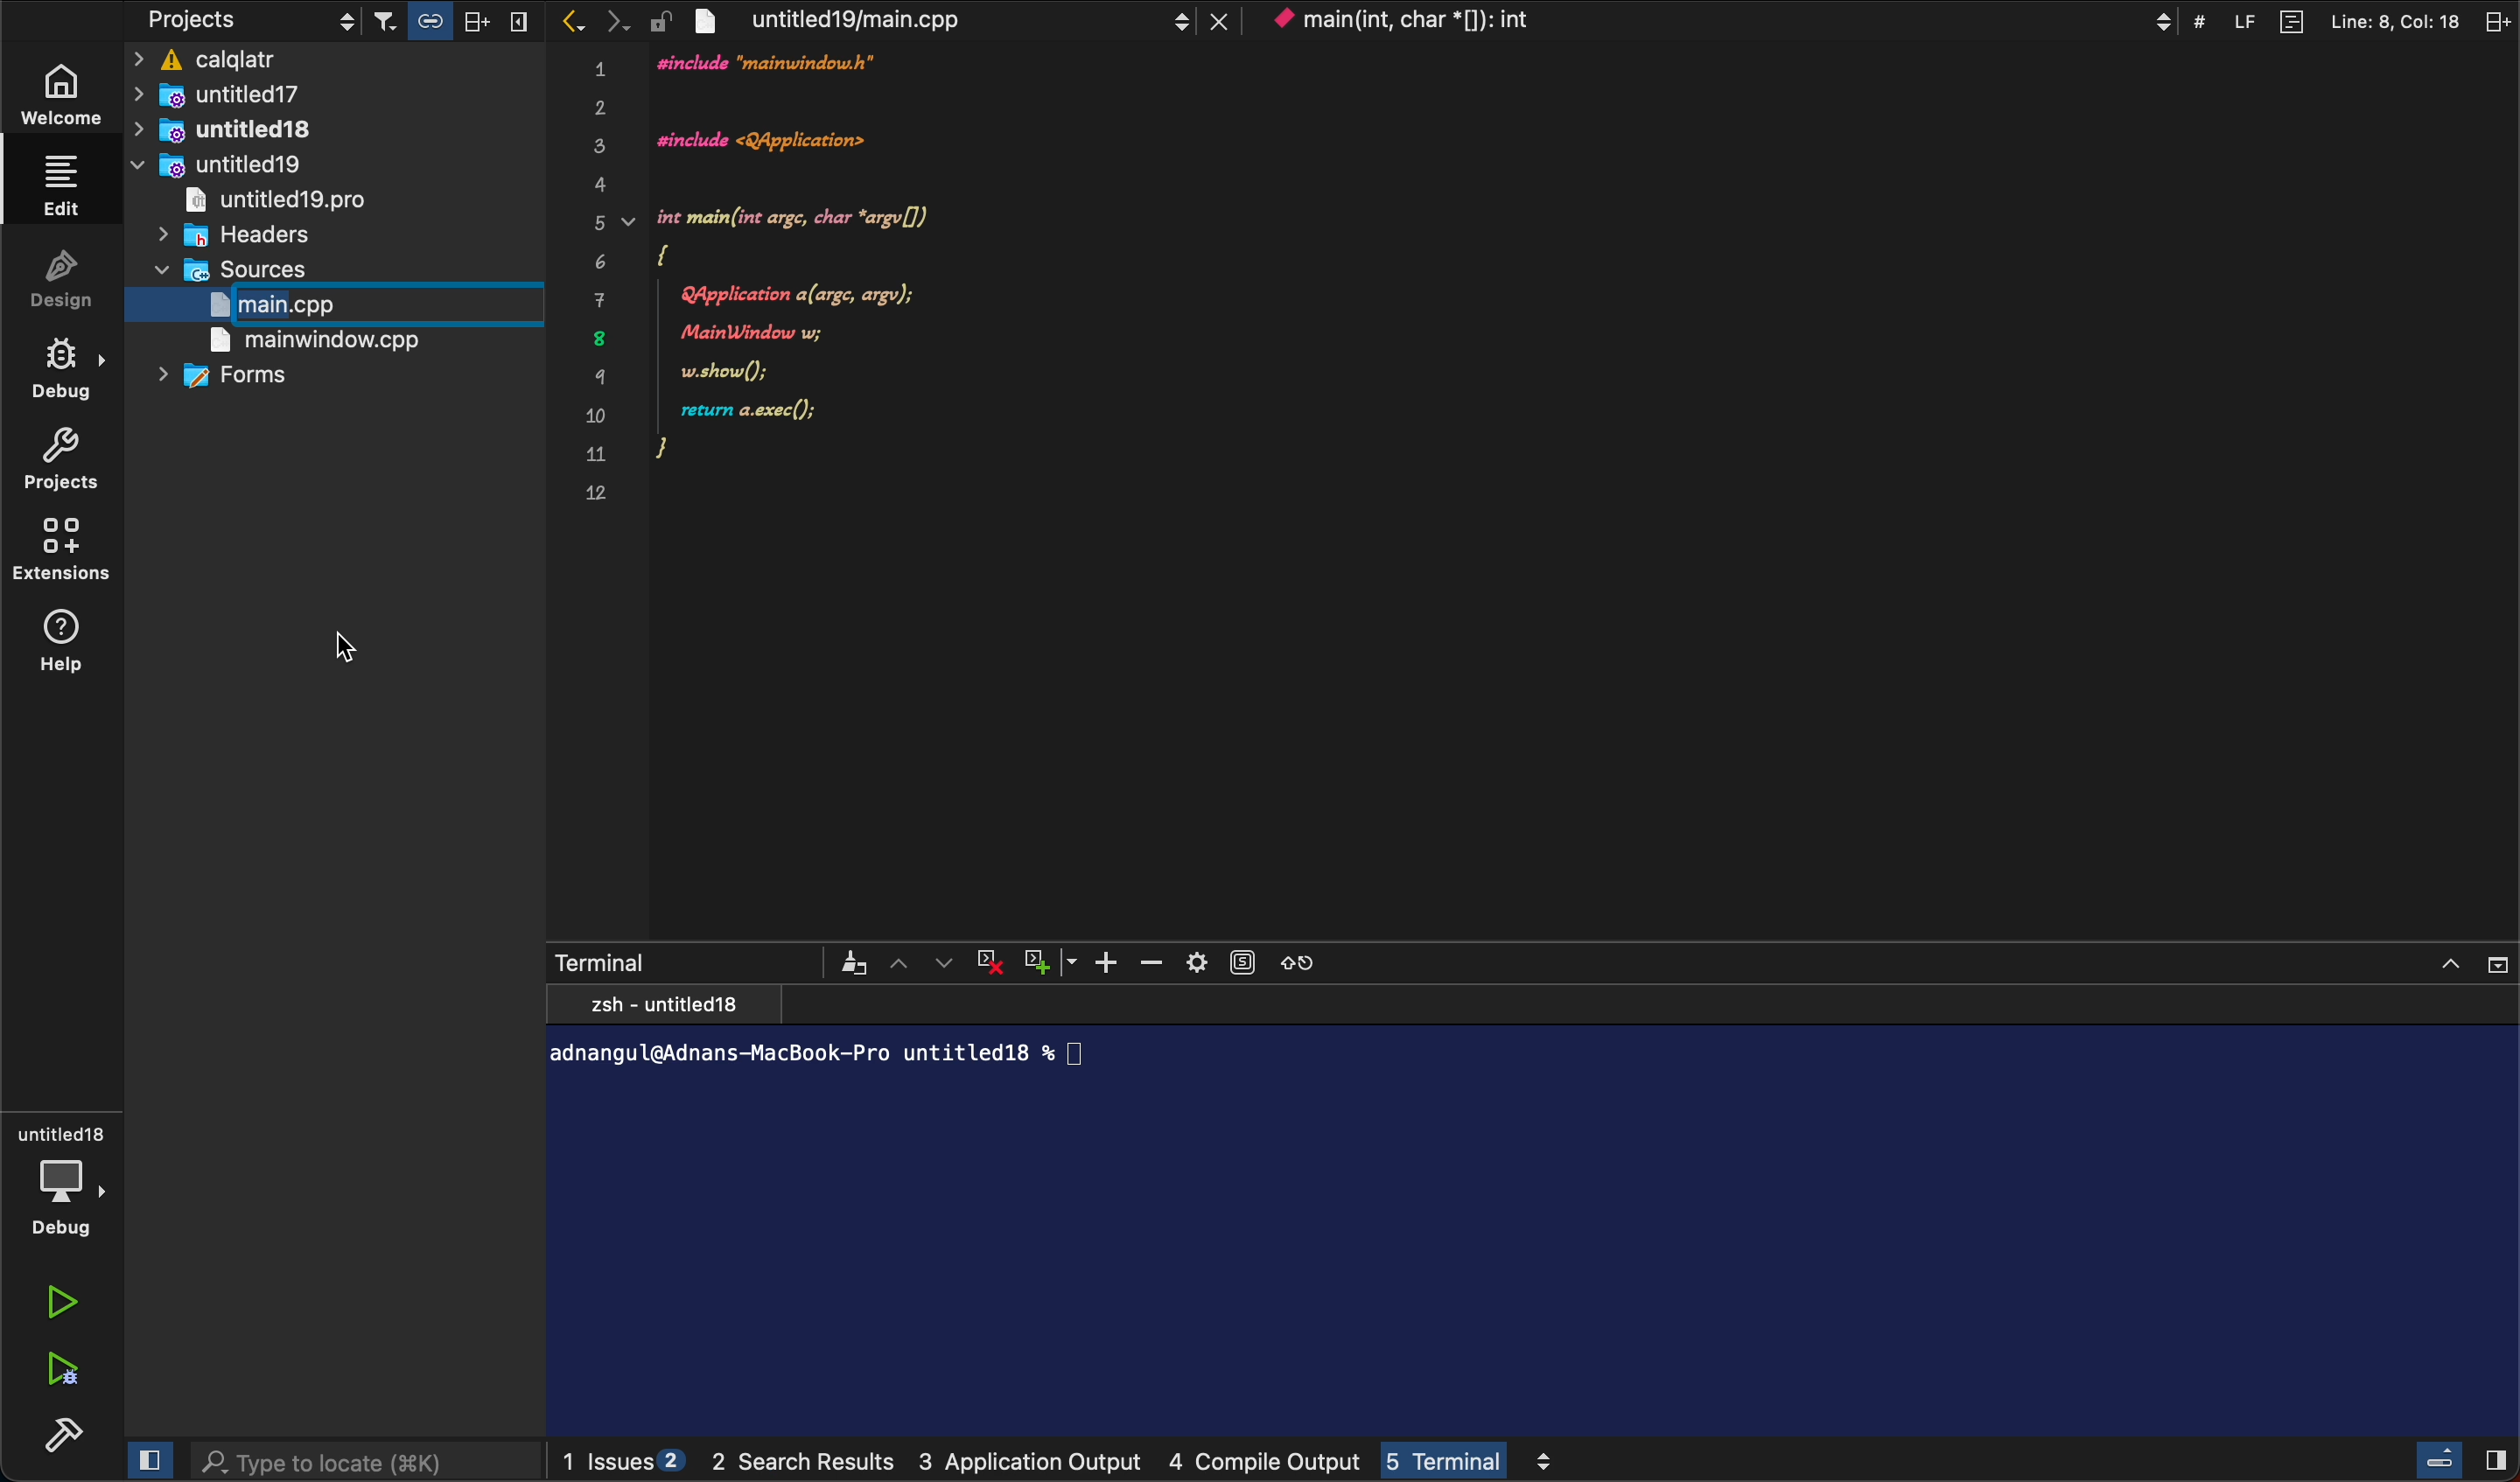  I want to click on run debug, so click(59, 1372).